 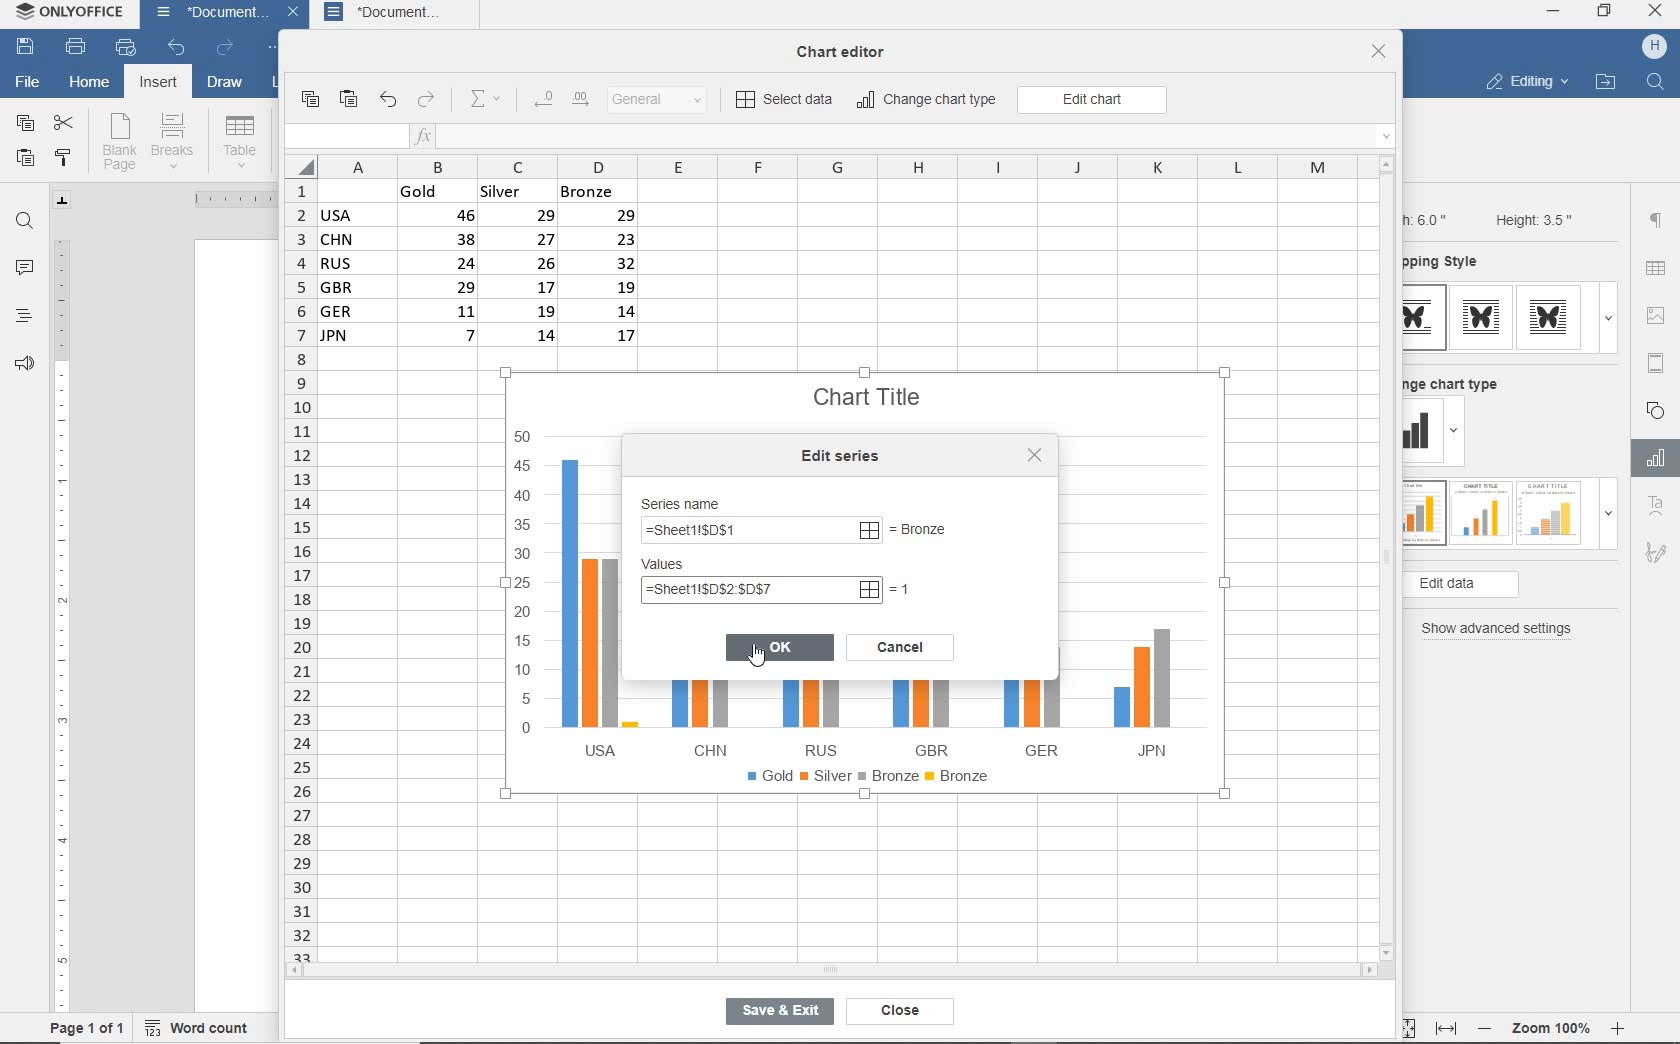 What do you see at coordinates (176, 49) in the screenshot?
I see `undo` at bounding box center [176, 49].